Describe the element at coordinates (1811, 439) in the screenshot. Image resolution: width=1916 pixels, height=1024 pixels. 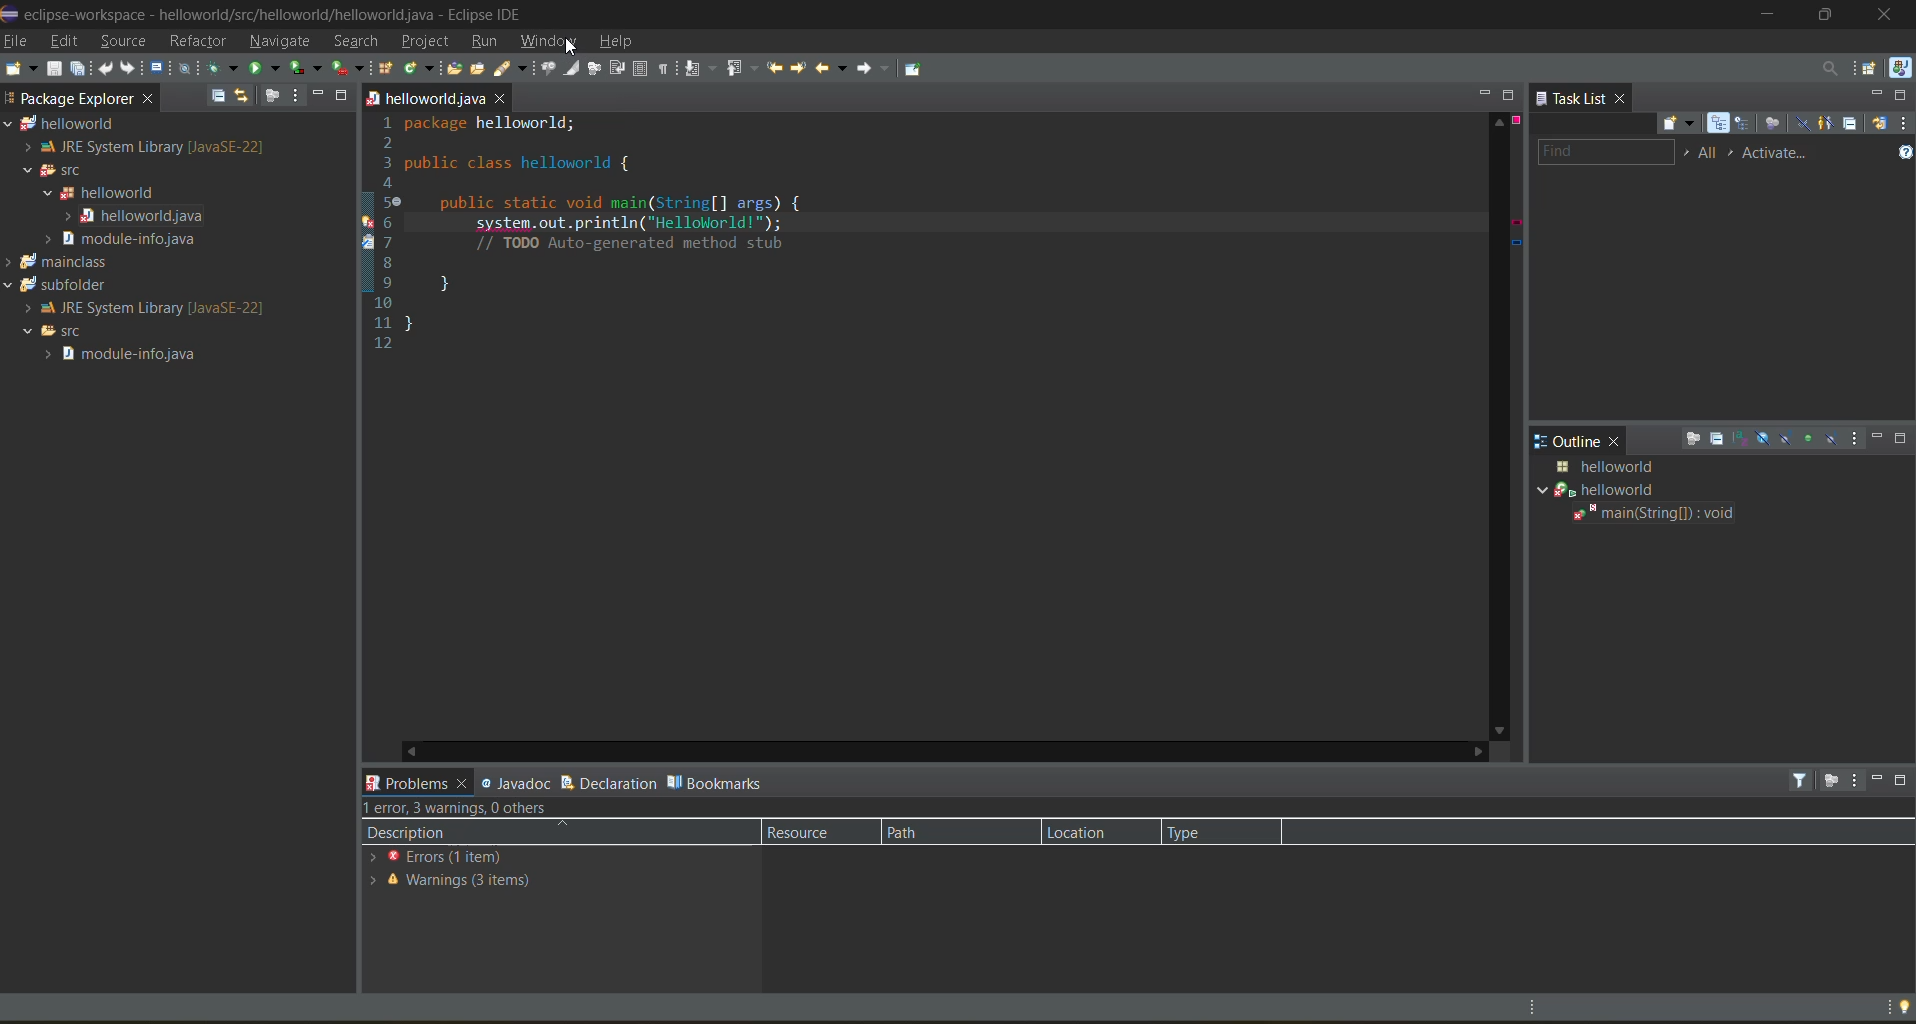
I see `hide non public members` at that location.